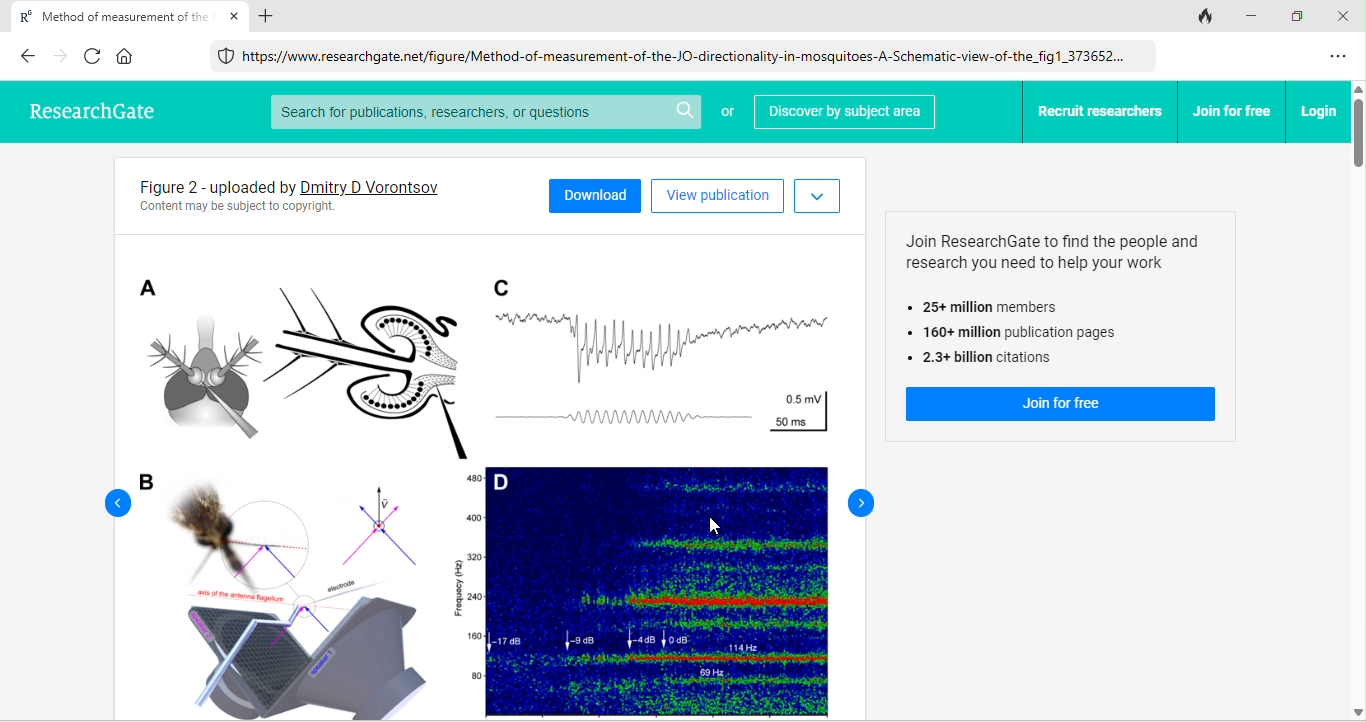  I want to click on back, so click(108, 502).